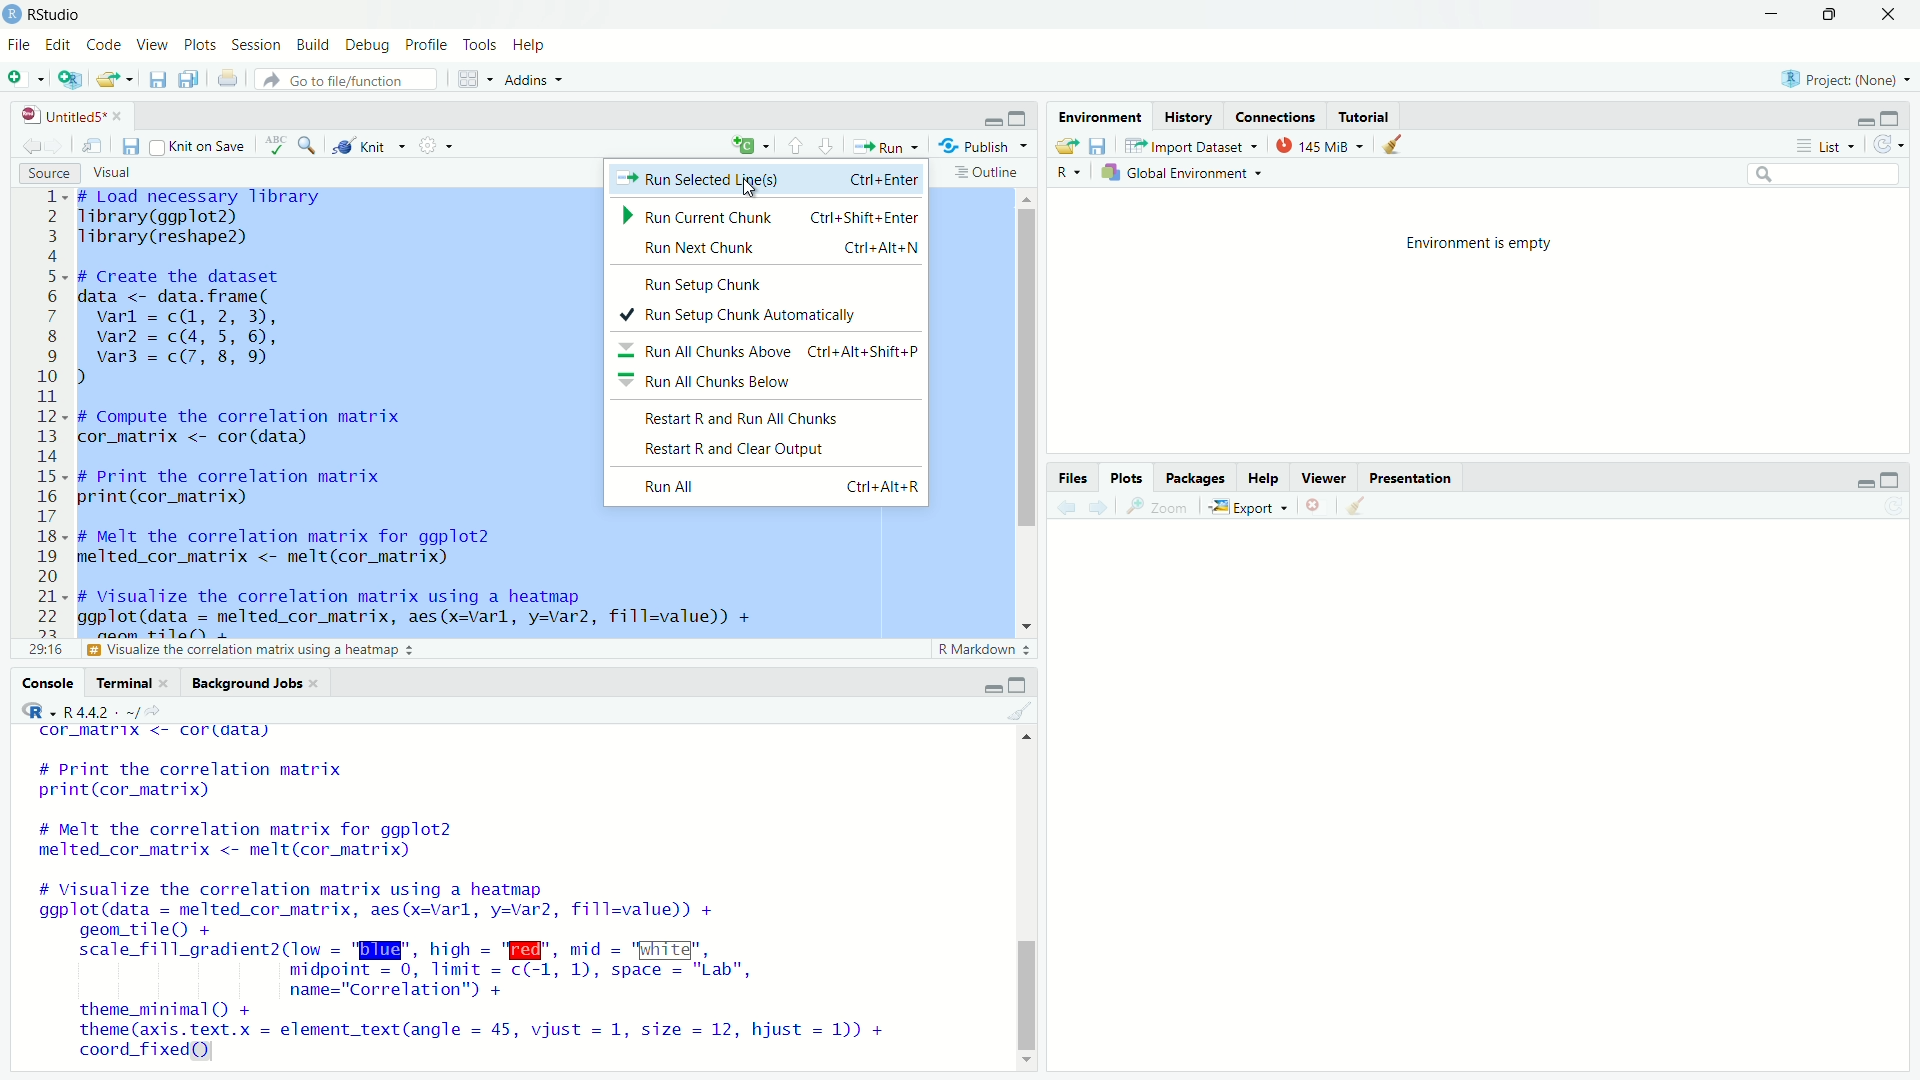 Image resolution: width=1920 pixels, height=1080 pixels. I want to click on debug, so click(369, 44).